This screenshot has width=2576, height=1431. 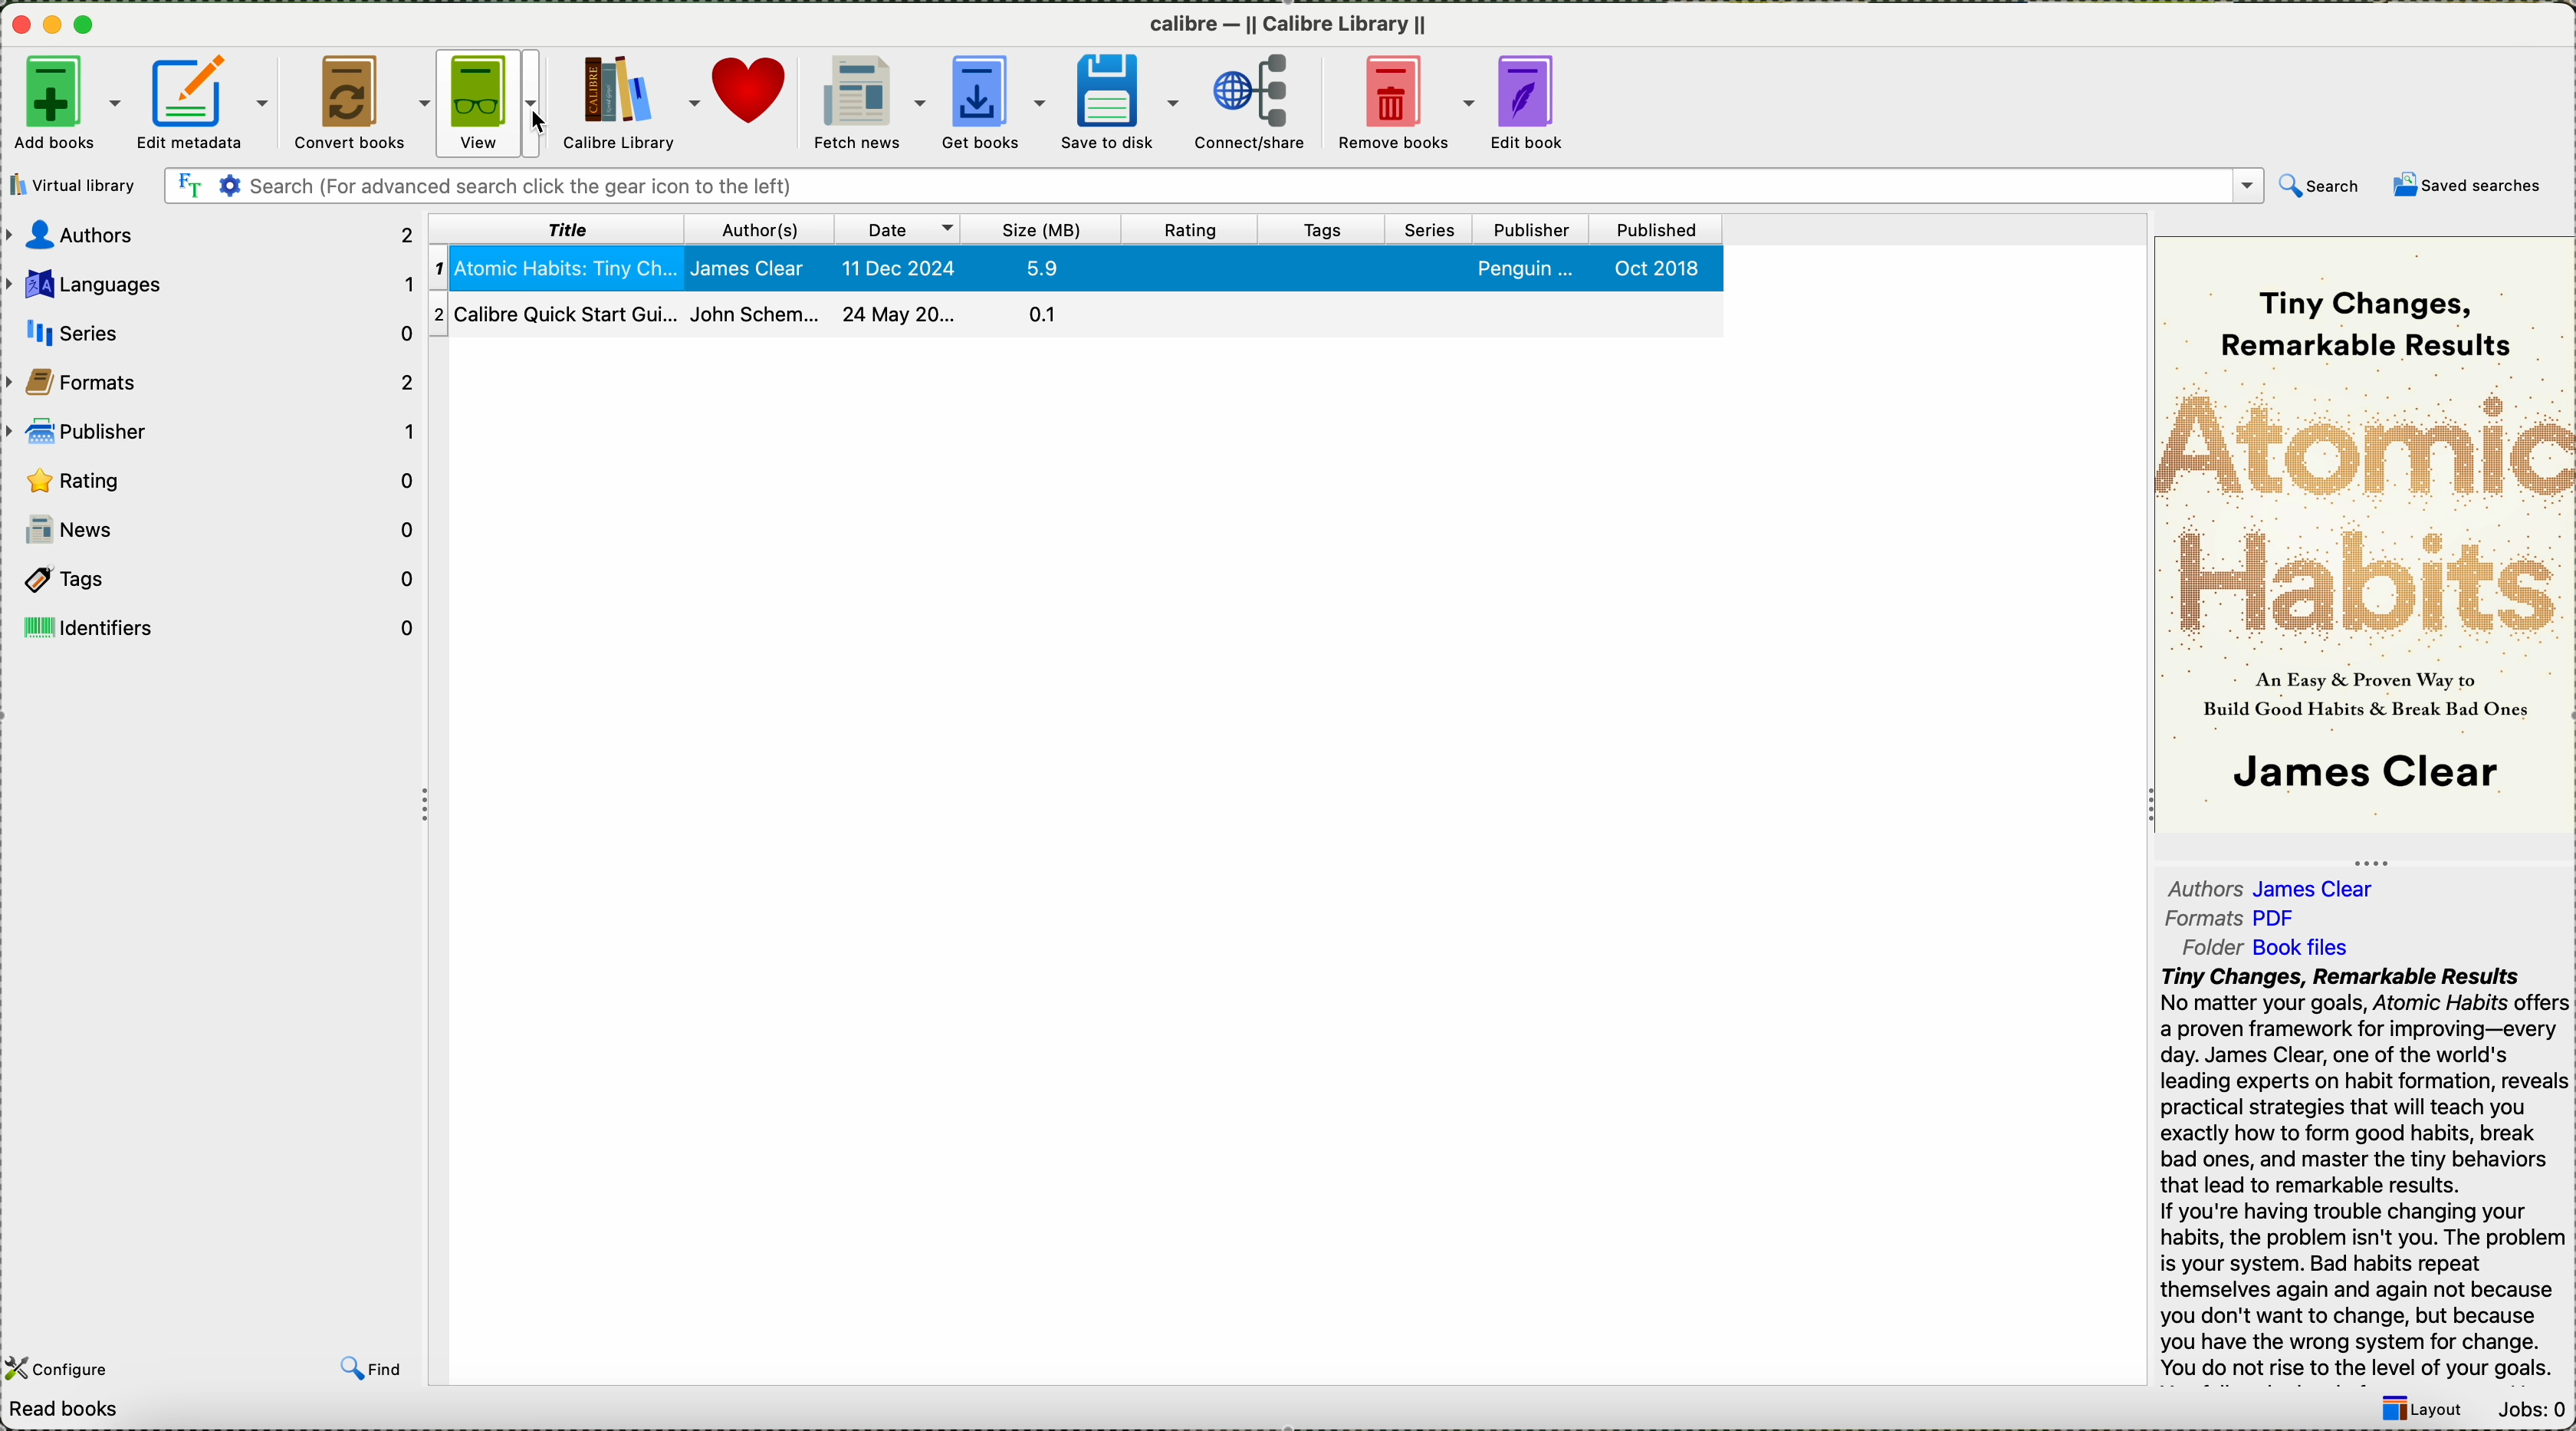 I want to click on Tiny Changes, Remarkable Results

No matter your goals, Atomic Habits offers
a proven framework for improving—every
day. James Clear, one of the world's
leading experts on habit formation, reveals
practical strategies that will teach you
exactly how to form good habits, break
bad ones, and master the tiny behaviors
that lead to remarkable results.

If you're having trouble changing your
habits, the problem isn't you. The problem
is your system. Bad habits repeat
themselves again and again not because
you don't want to change, but because
you have the wrong system for change.
You do not rise to the level of your goals., so click(x=2359, y=1173).